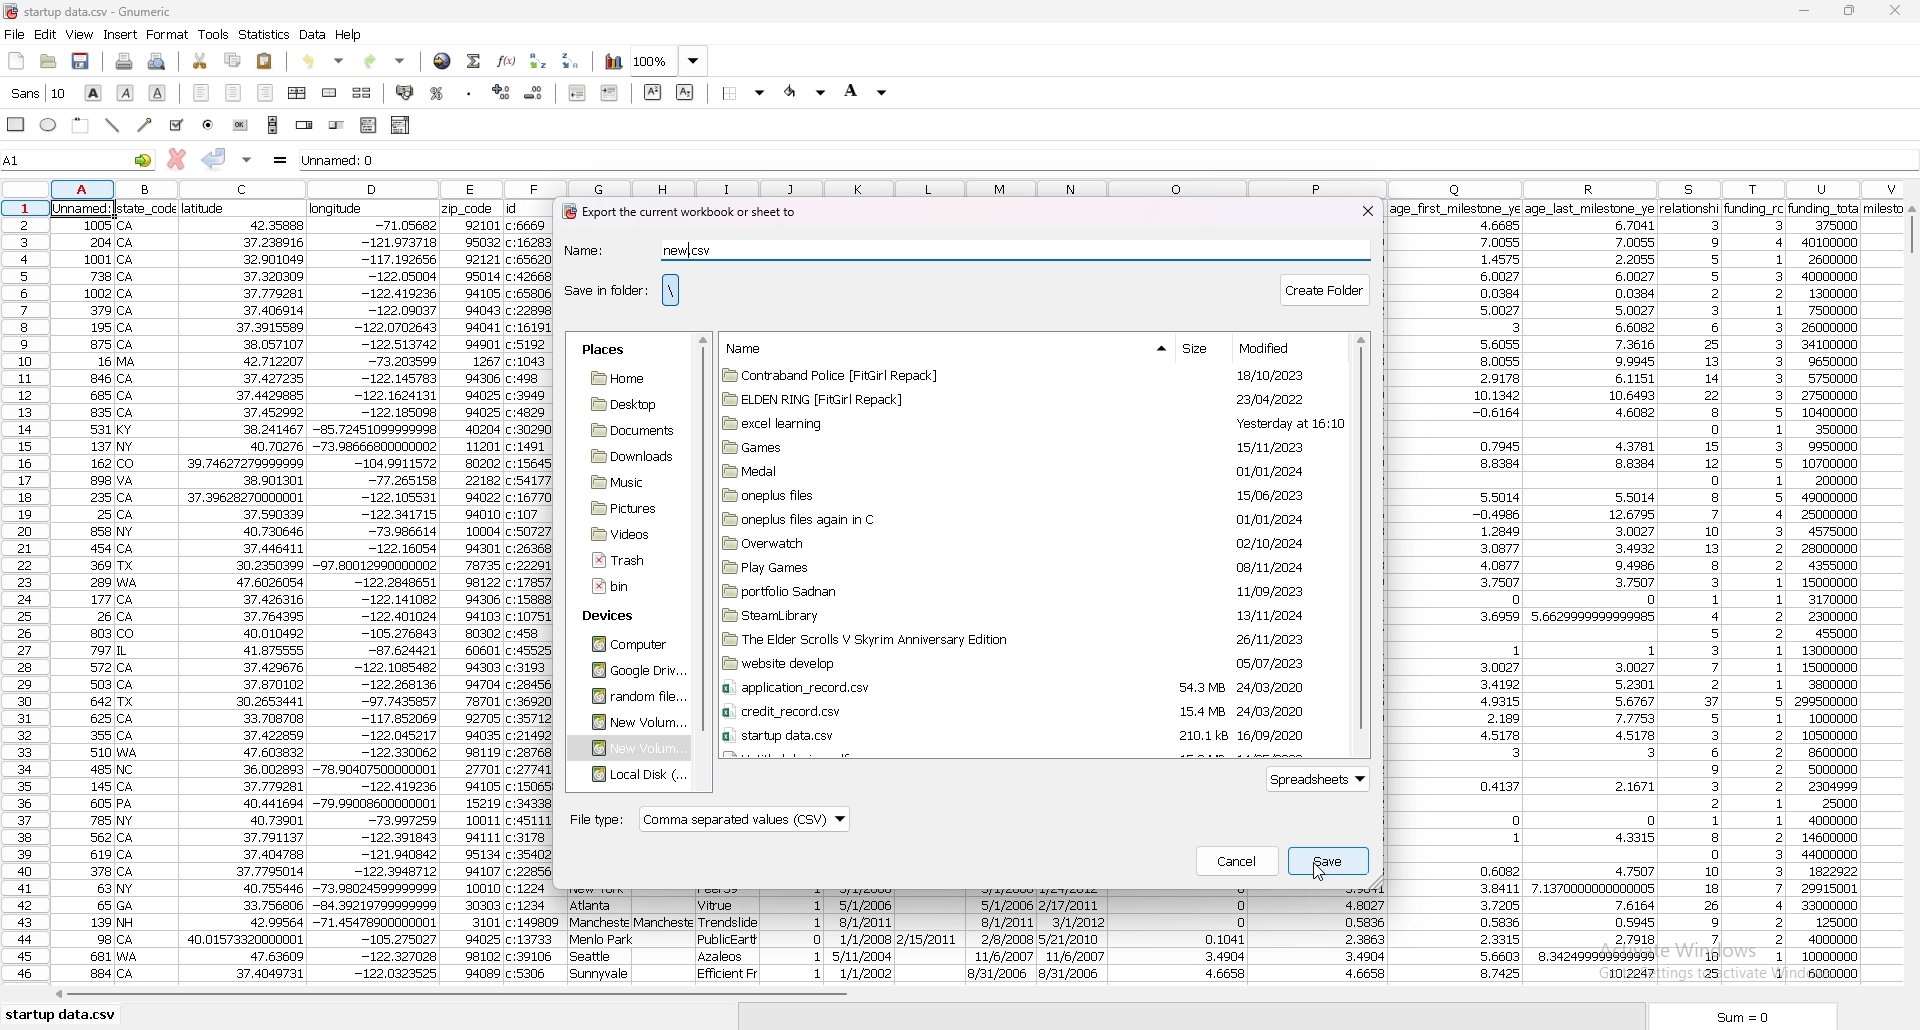 The height and width of the screenshot is (1030, 1920). What do you see at coordinates (327, 59) in the screenshot?
I see `undo` at bounding box center [327, 59].